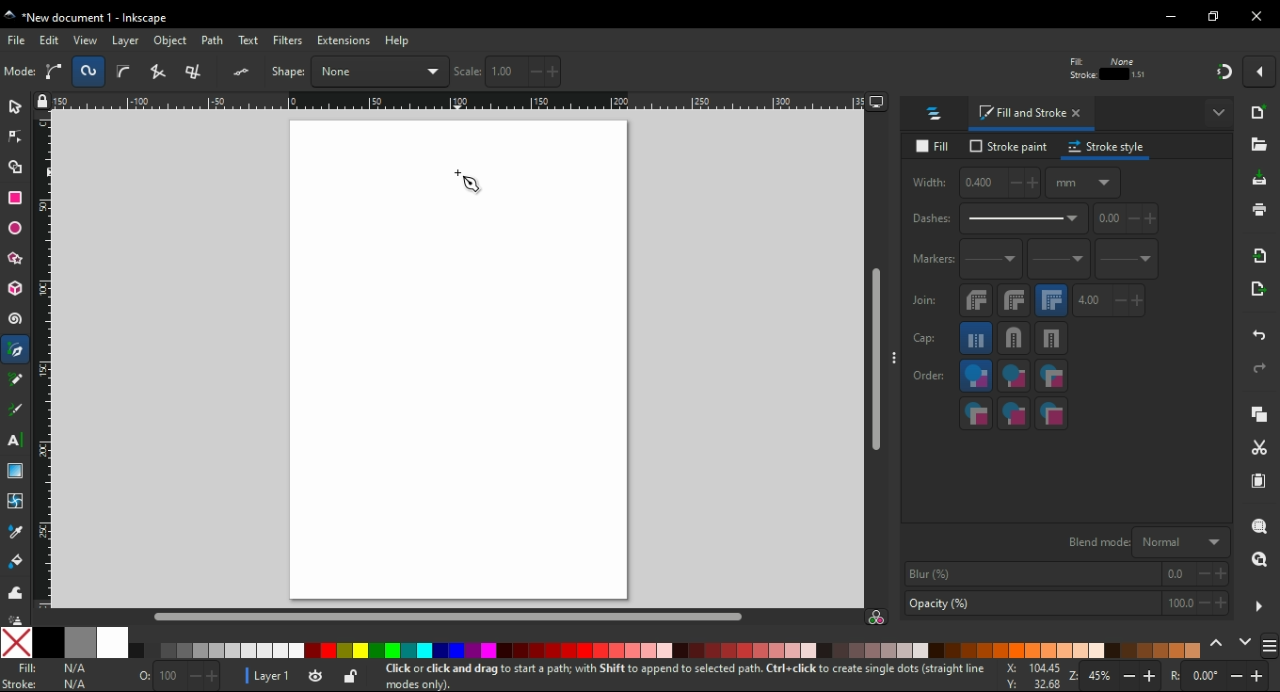 This screenshot has width=1280, height=692. I want to click on bevel, so click(977, 301).